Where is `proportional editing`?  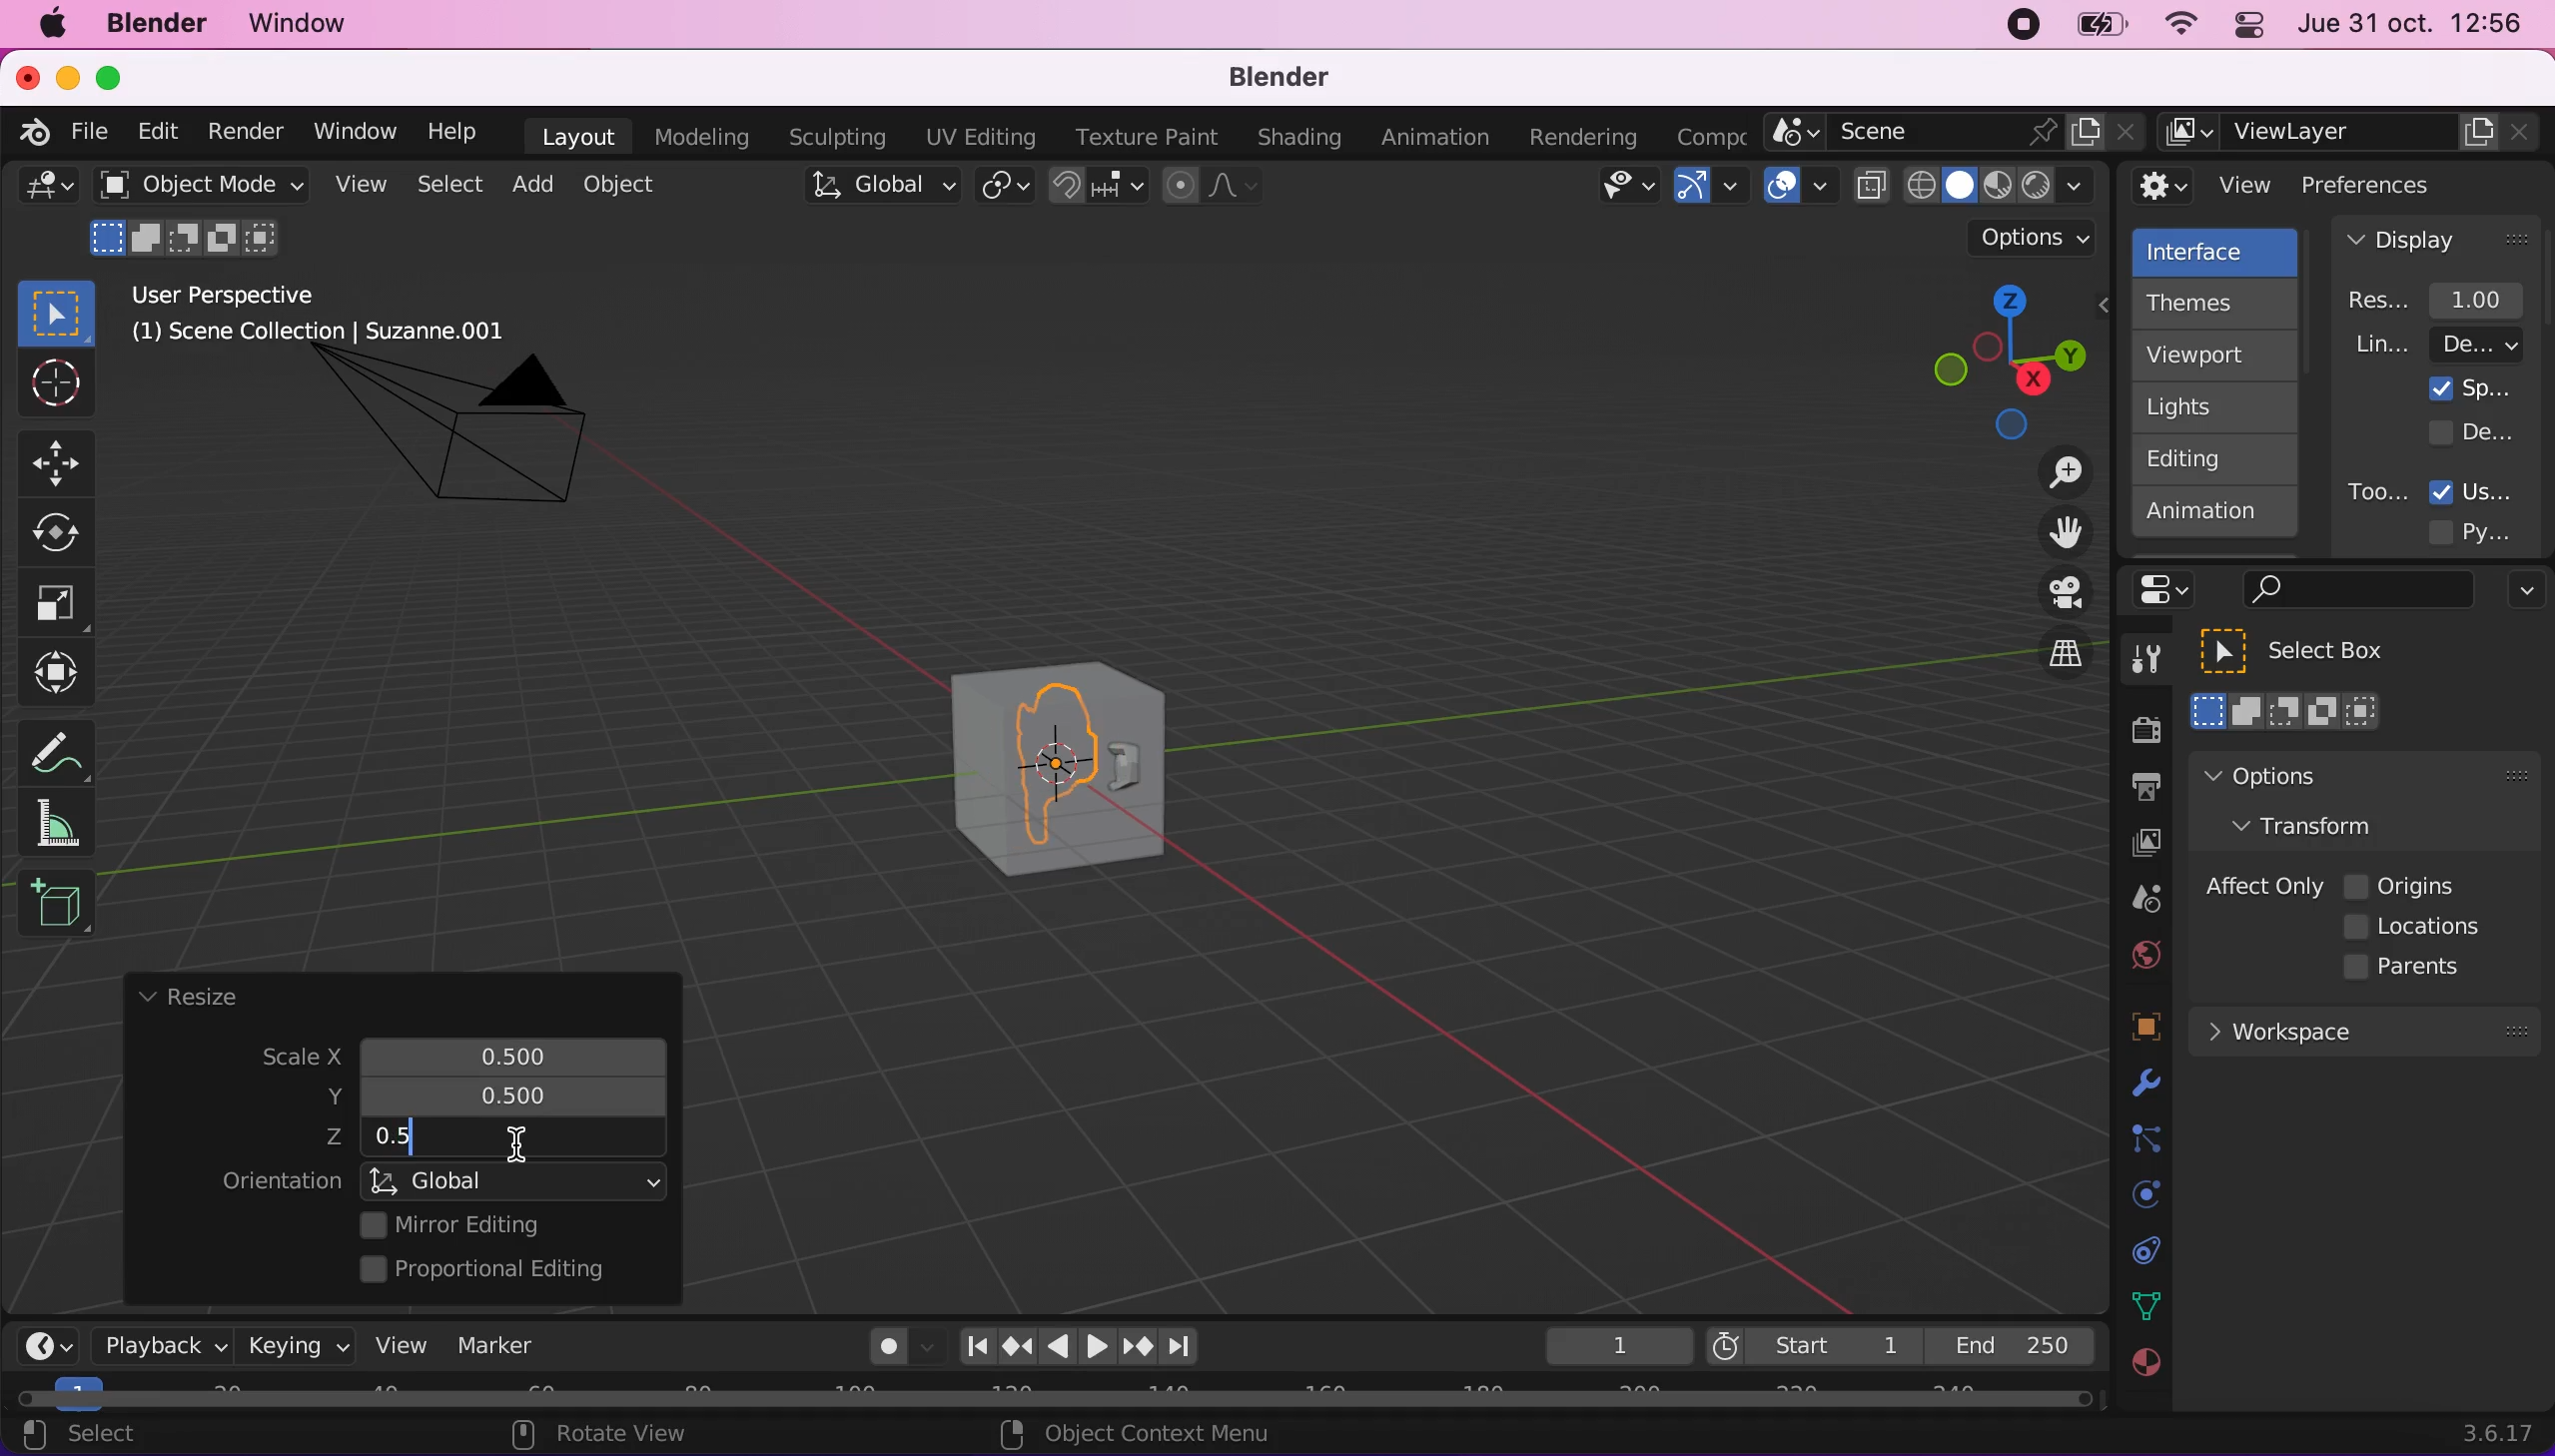
proportional editing is located at coordinates (497, 1271).